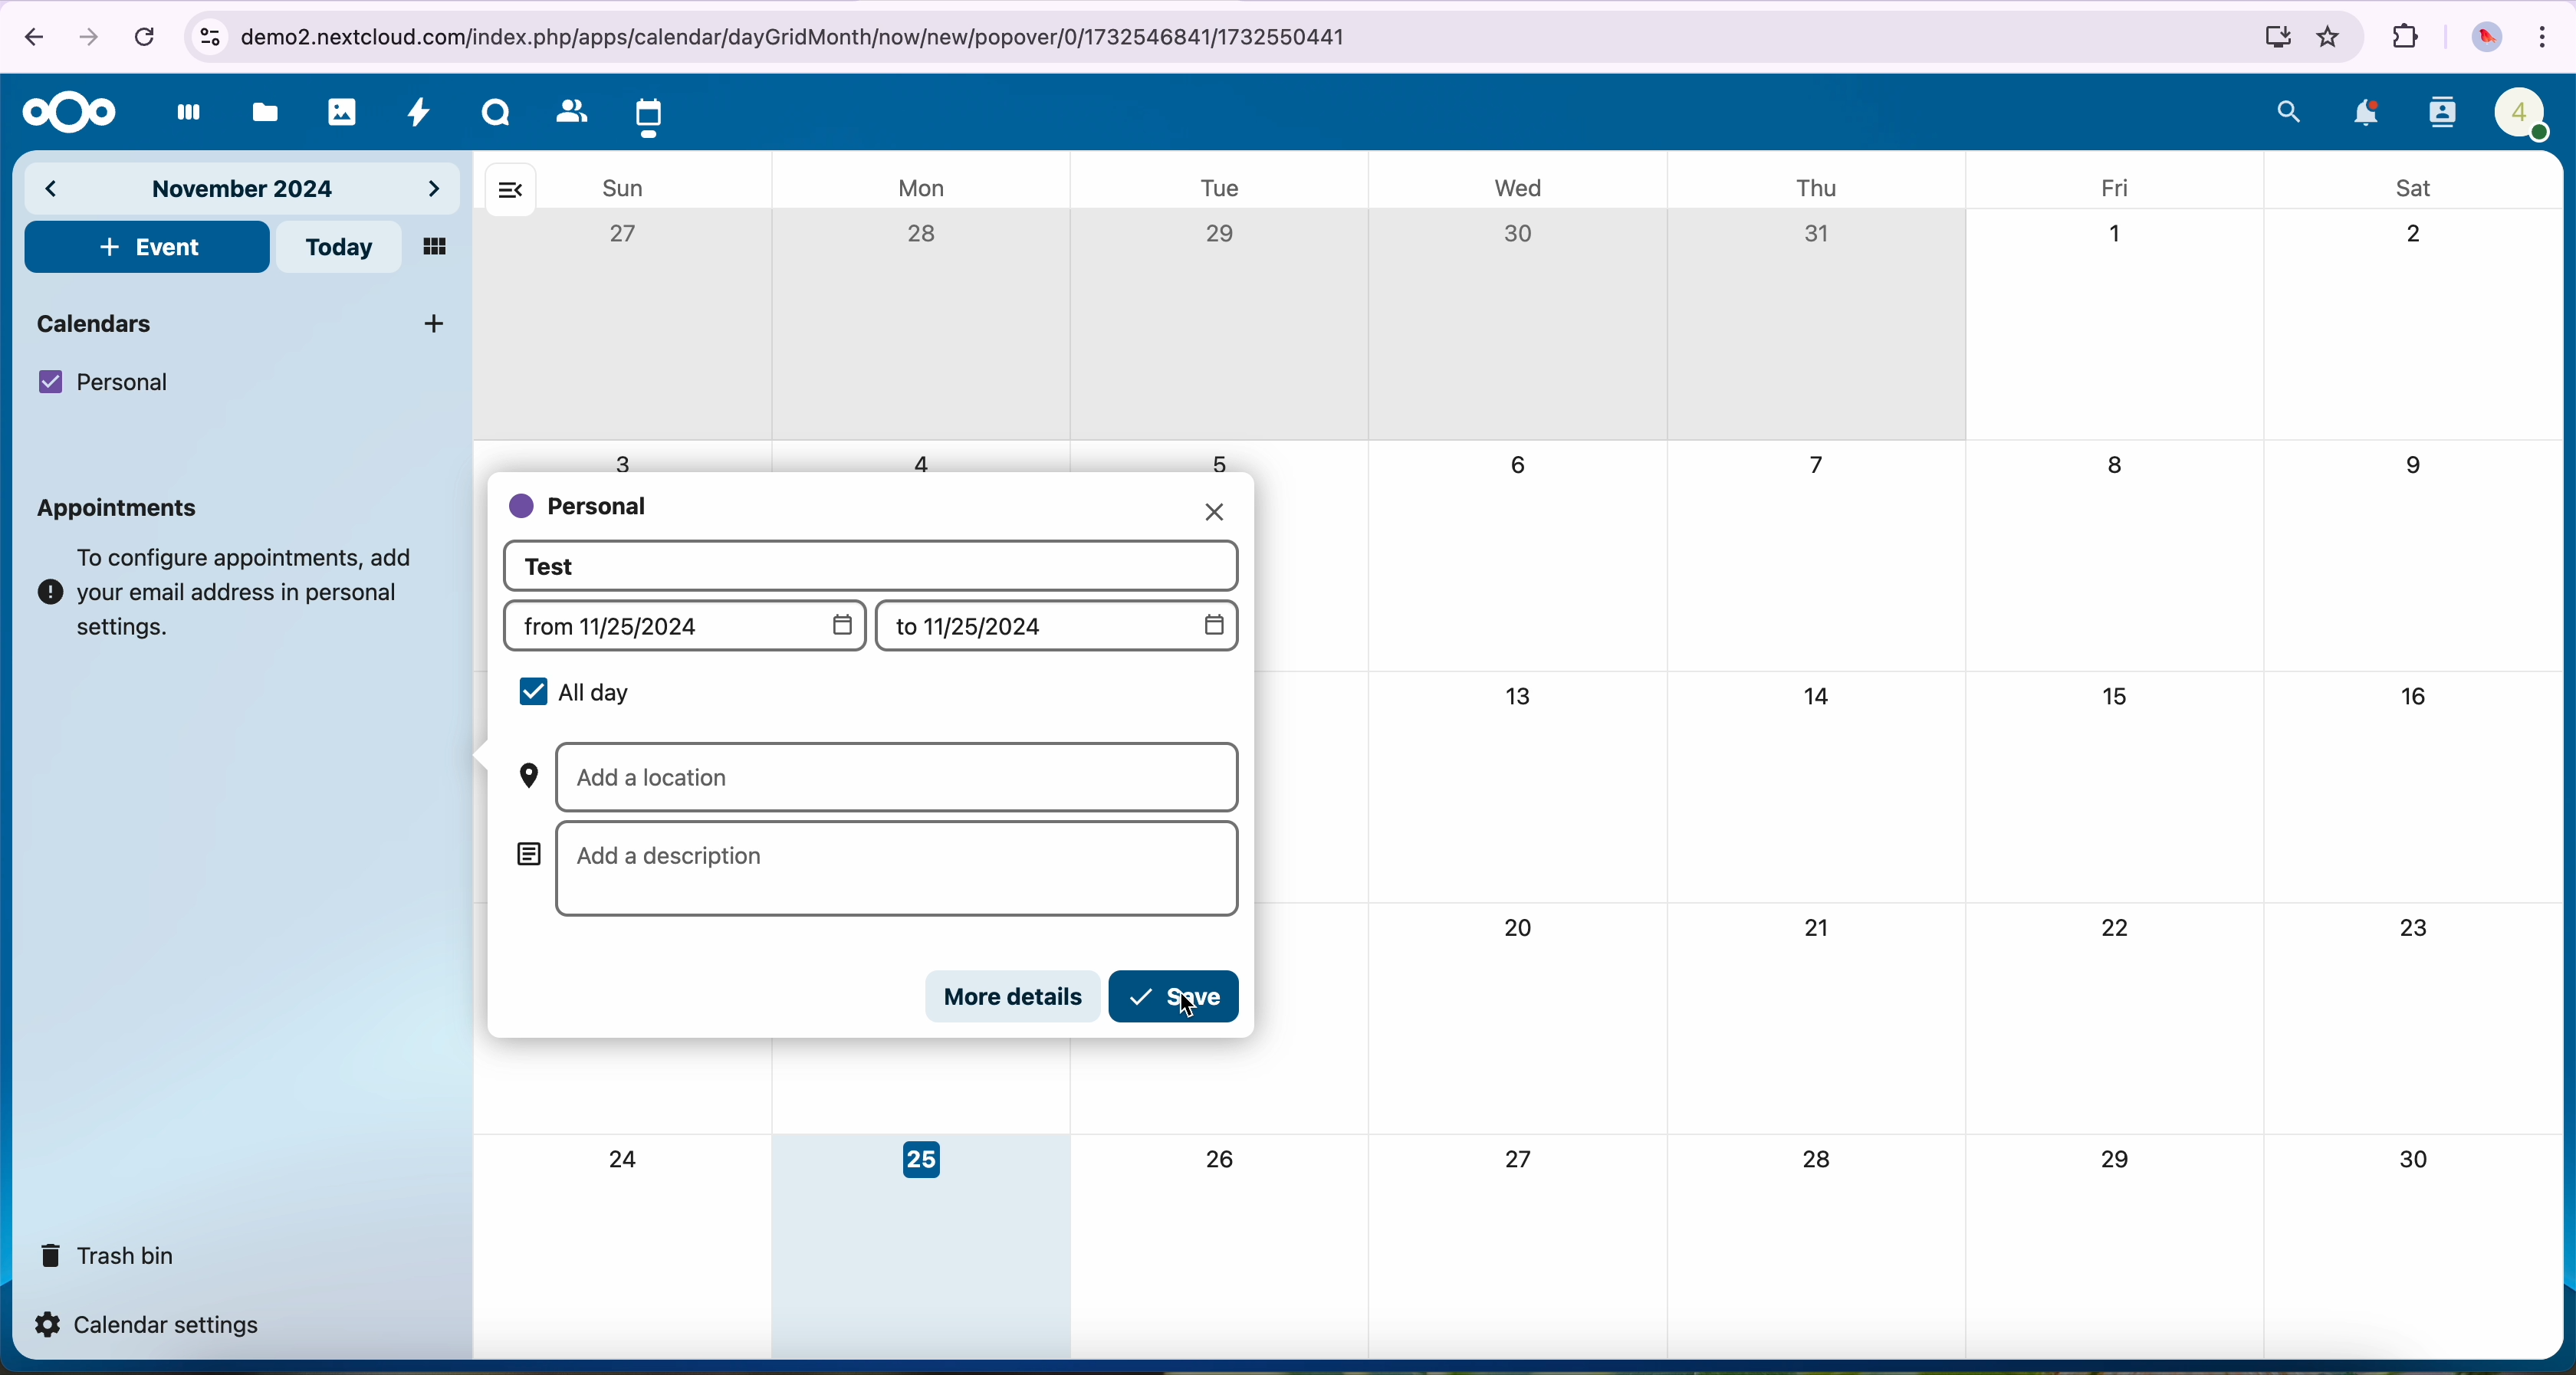 The image size is (2576, 1375). What do you see at coordinates (2418, 696) in the screenshot?
I see `16` at bounding box center [2418, 696].